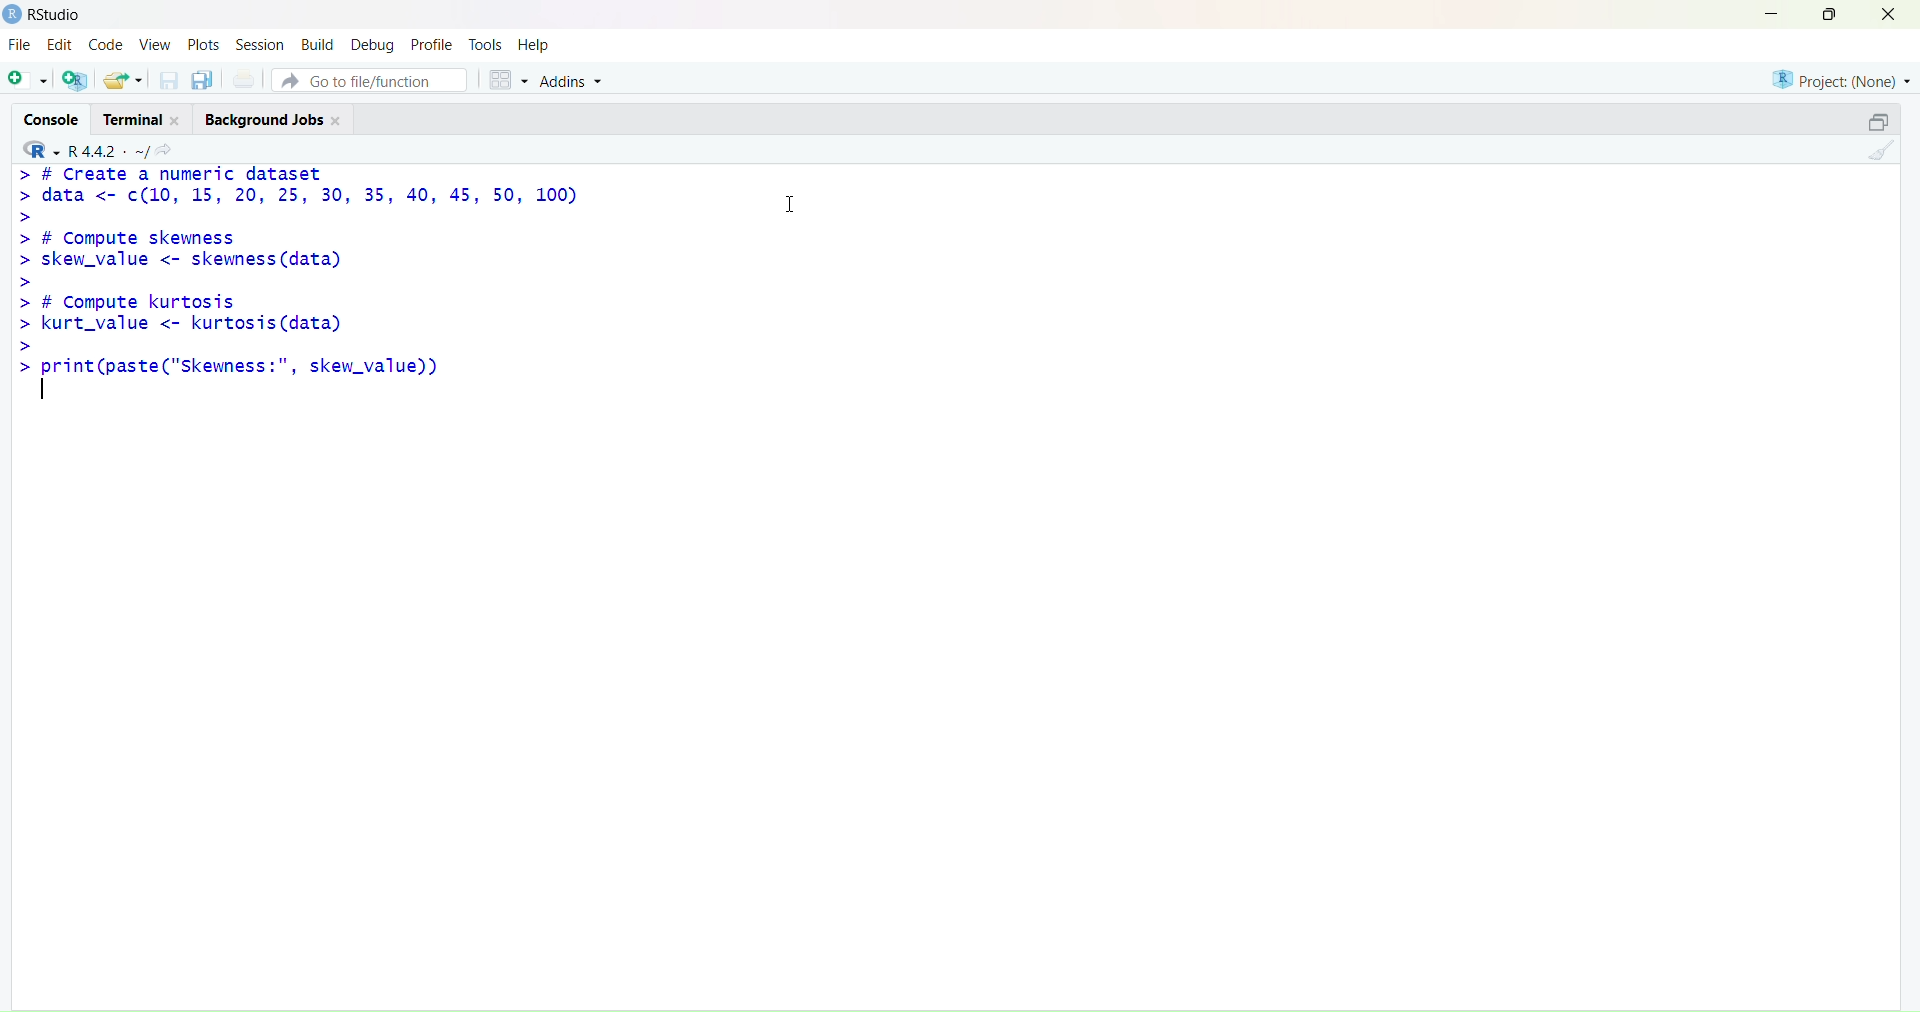 The width and height of the screenshot is (1920, 1012). What do you see at coordinates (42, 15) in the screenshot?
I see `RStudio` at bounding box center [42, 15].